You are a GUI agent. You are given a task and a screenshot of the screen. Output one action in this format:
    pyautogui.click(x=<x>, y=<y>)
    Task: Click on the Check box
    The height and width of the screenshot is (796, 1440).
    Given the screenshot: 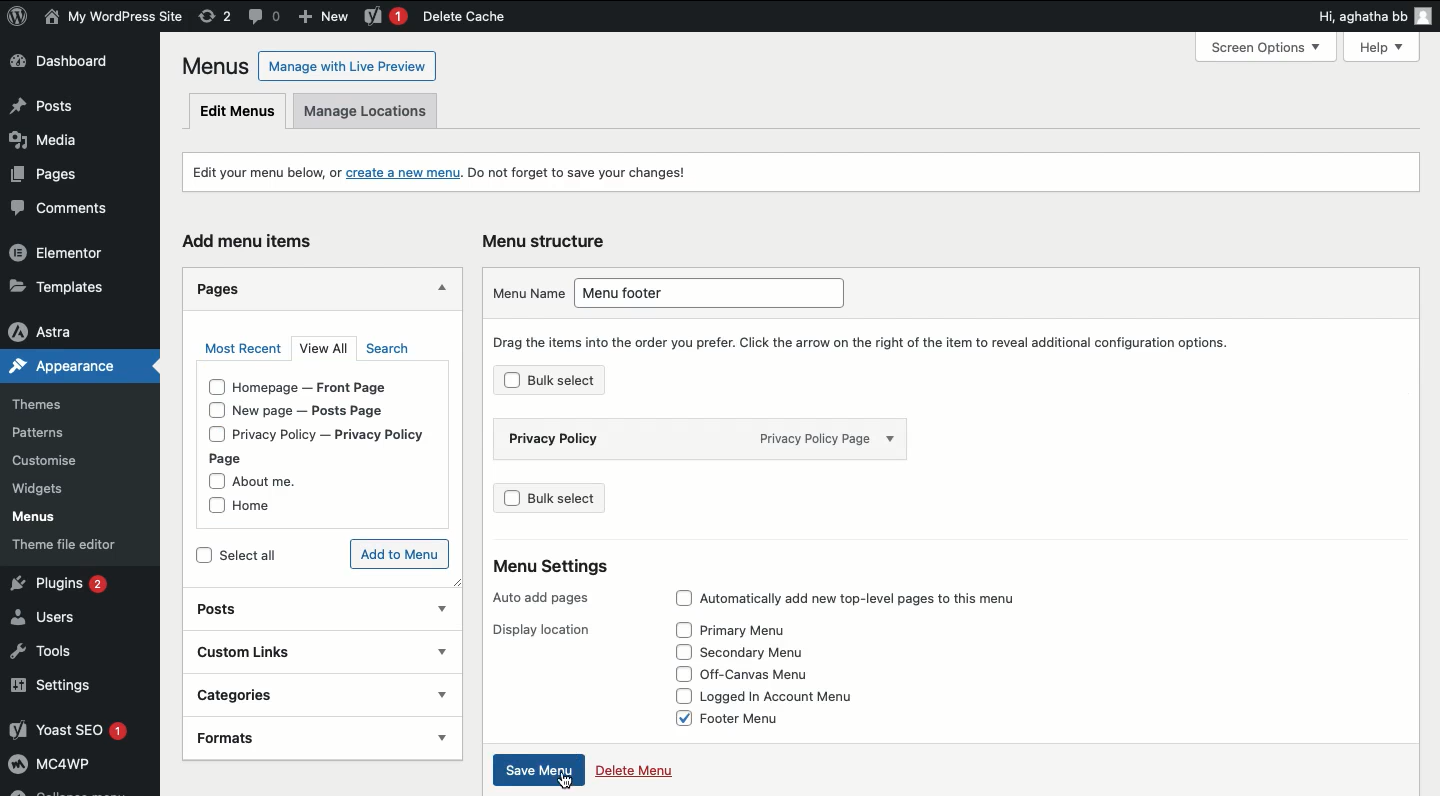 What is the action you would take?
    pyautogui.click(x=679, y=629)
    